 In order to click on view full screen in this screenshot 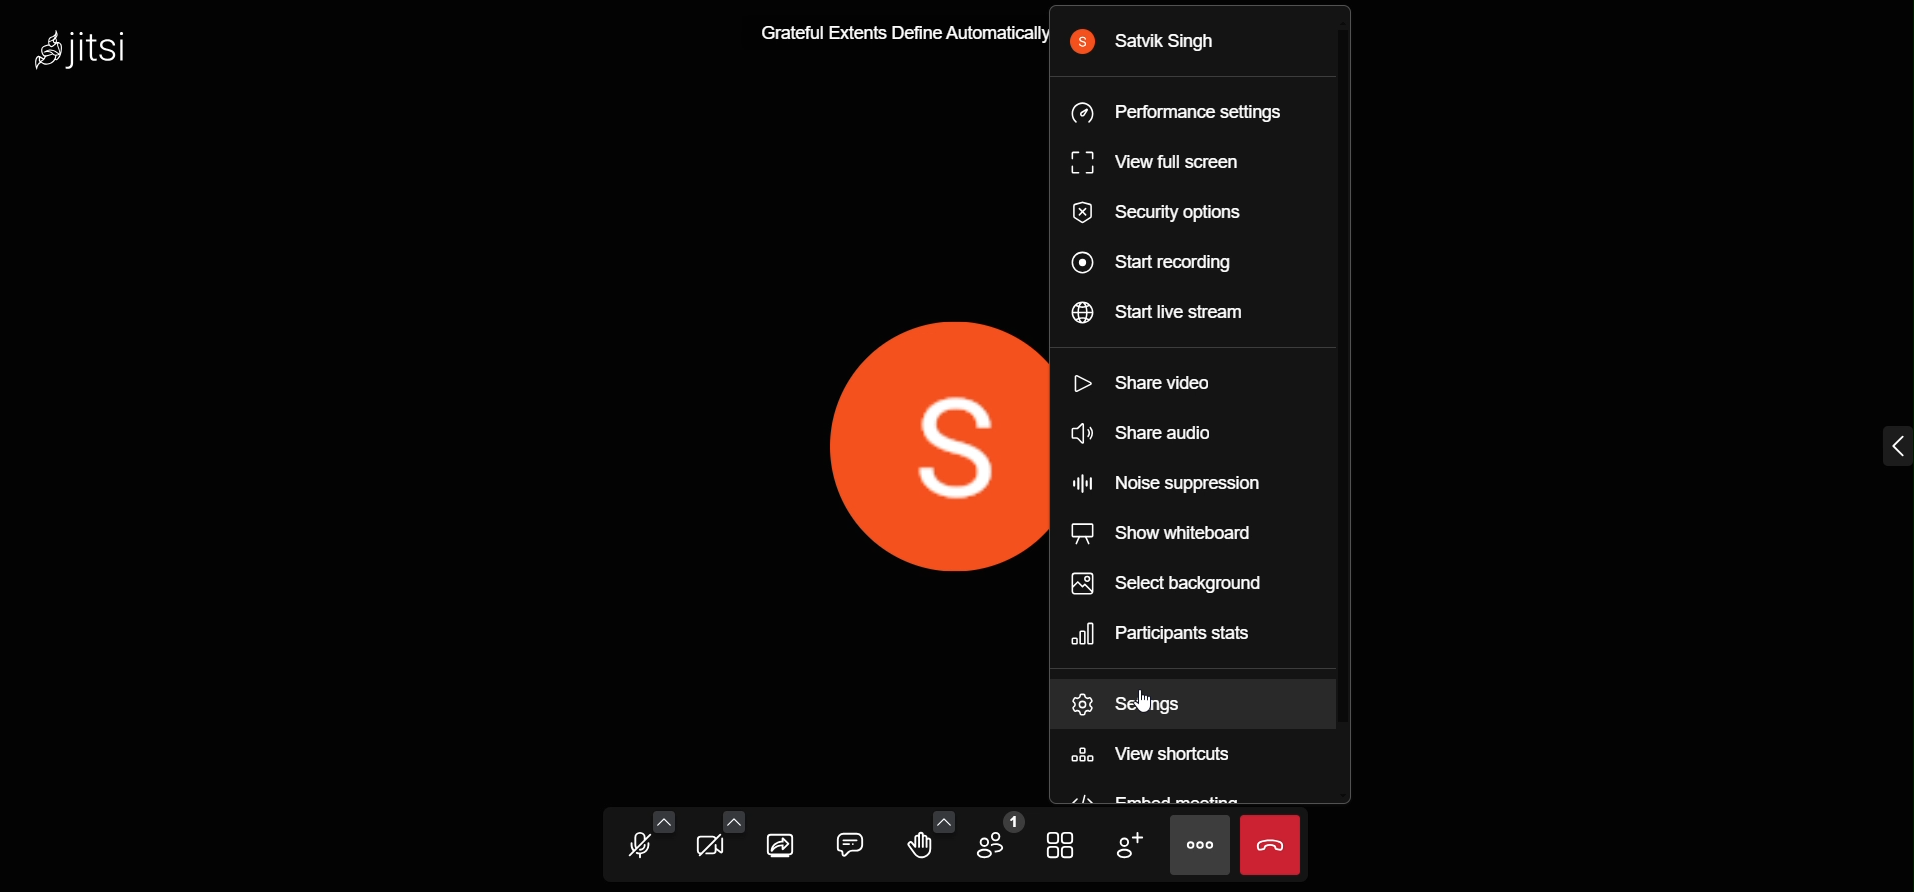, I will do `click(1163, 162)`.